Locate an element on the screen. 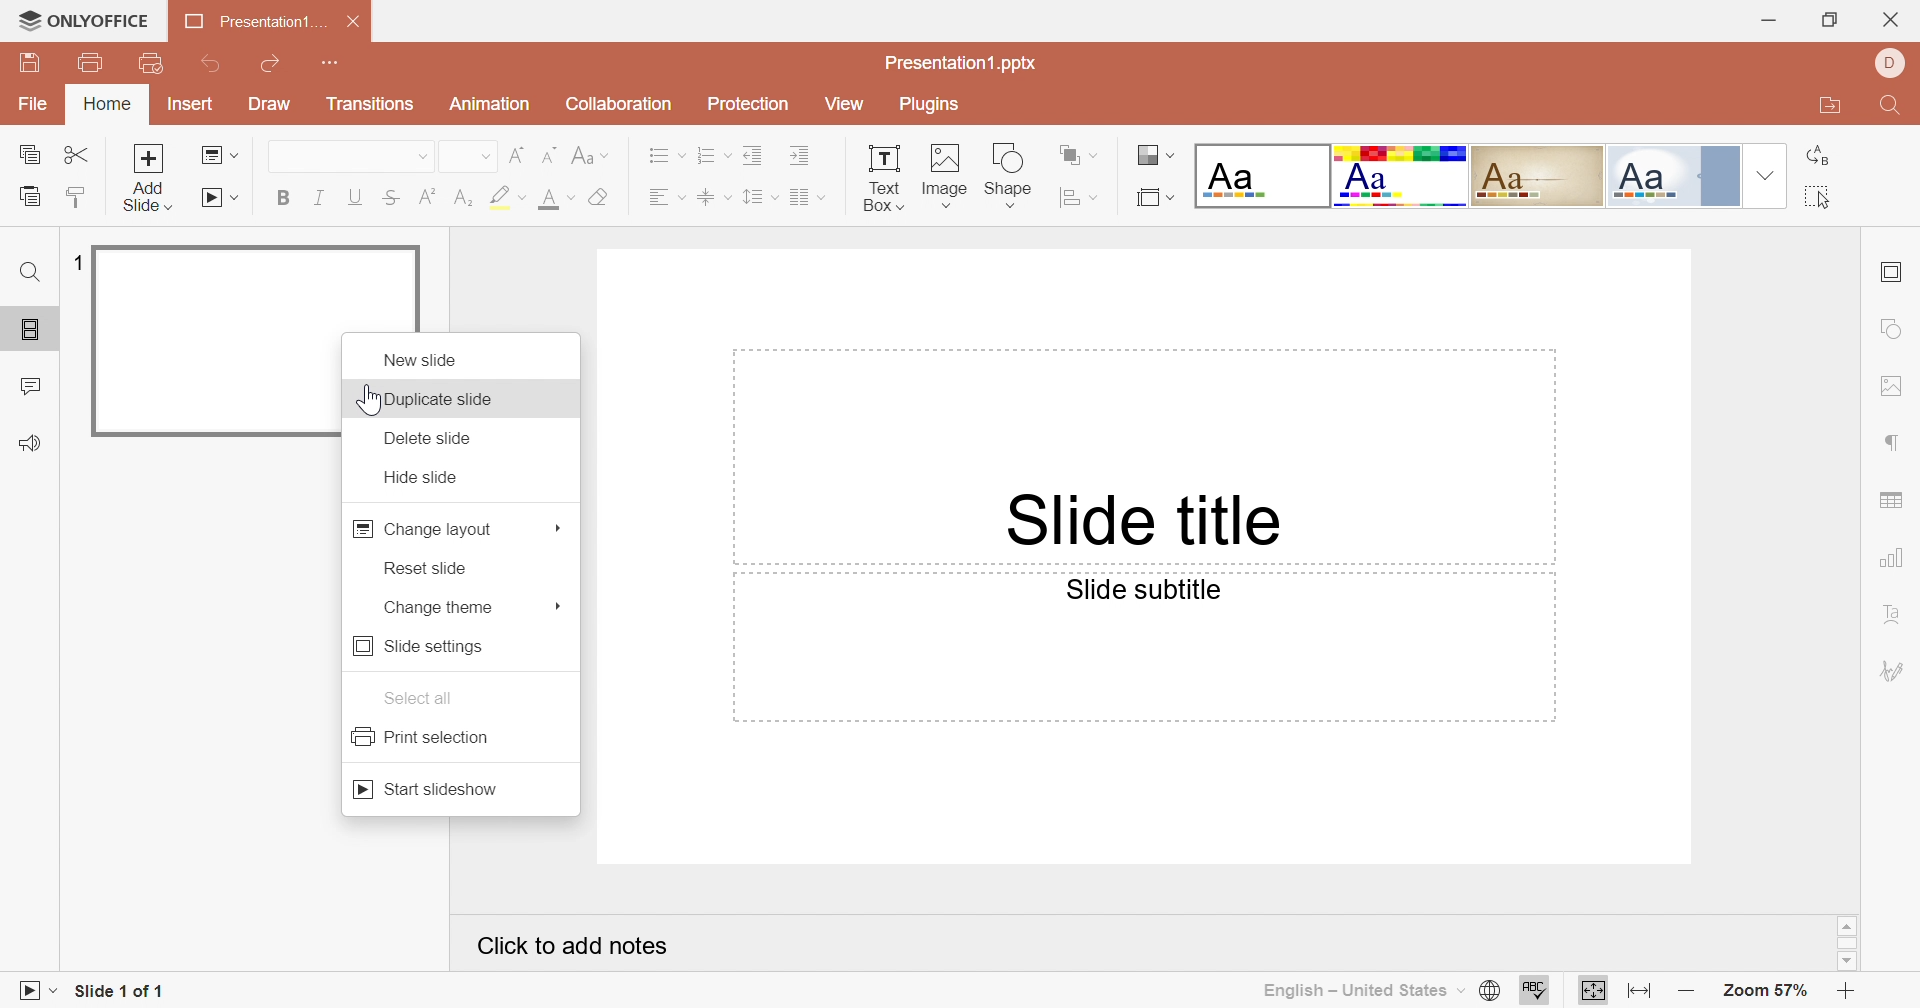 The width and height of the screenshot is (1920, 1008). Slide title is located at coordinates (1138, 517).